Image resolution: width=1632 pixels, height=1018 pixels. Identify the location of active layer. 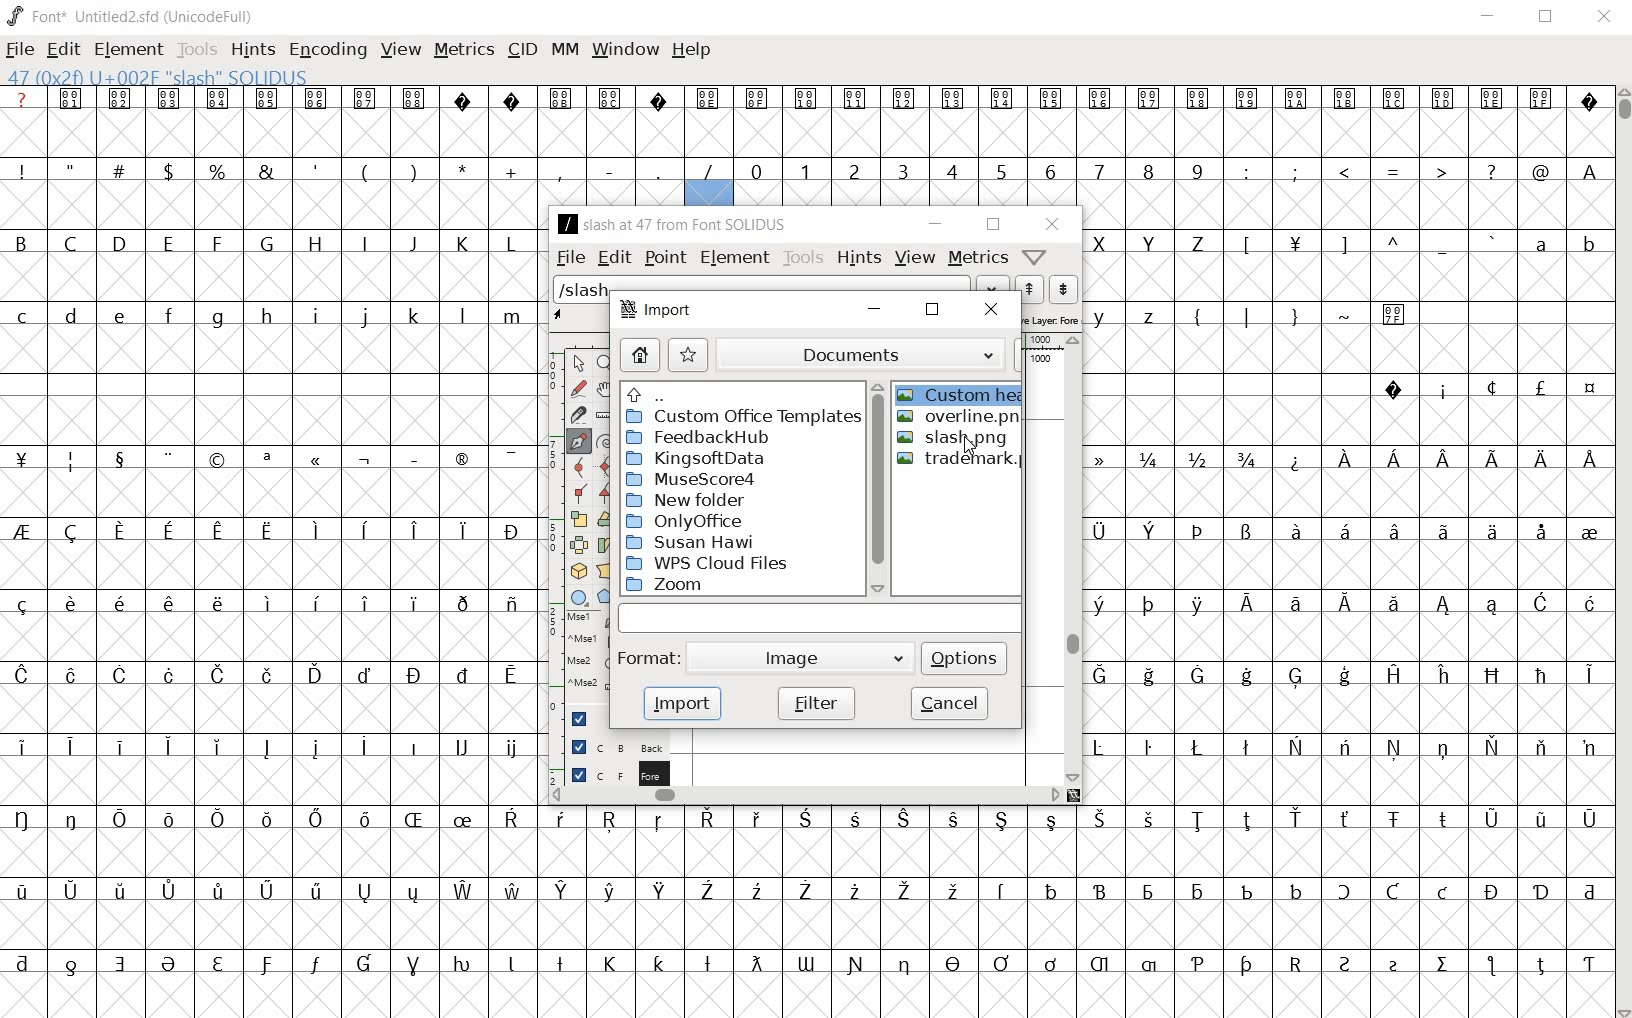
(1052, 318).